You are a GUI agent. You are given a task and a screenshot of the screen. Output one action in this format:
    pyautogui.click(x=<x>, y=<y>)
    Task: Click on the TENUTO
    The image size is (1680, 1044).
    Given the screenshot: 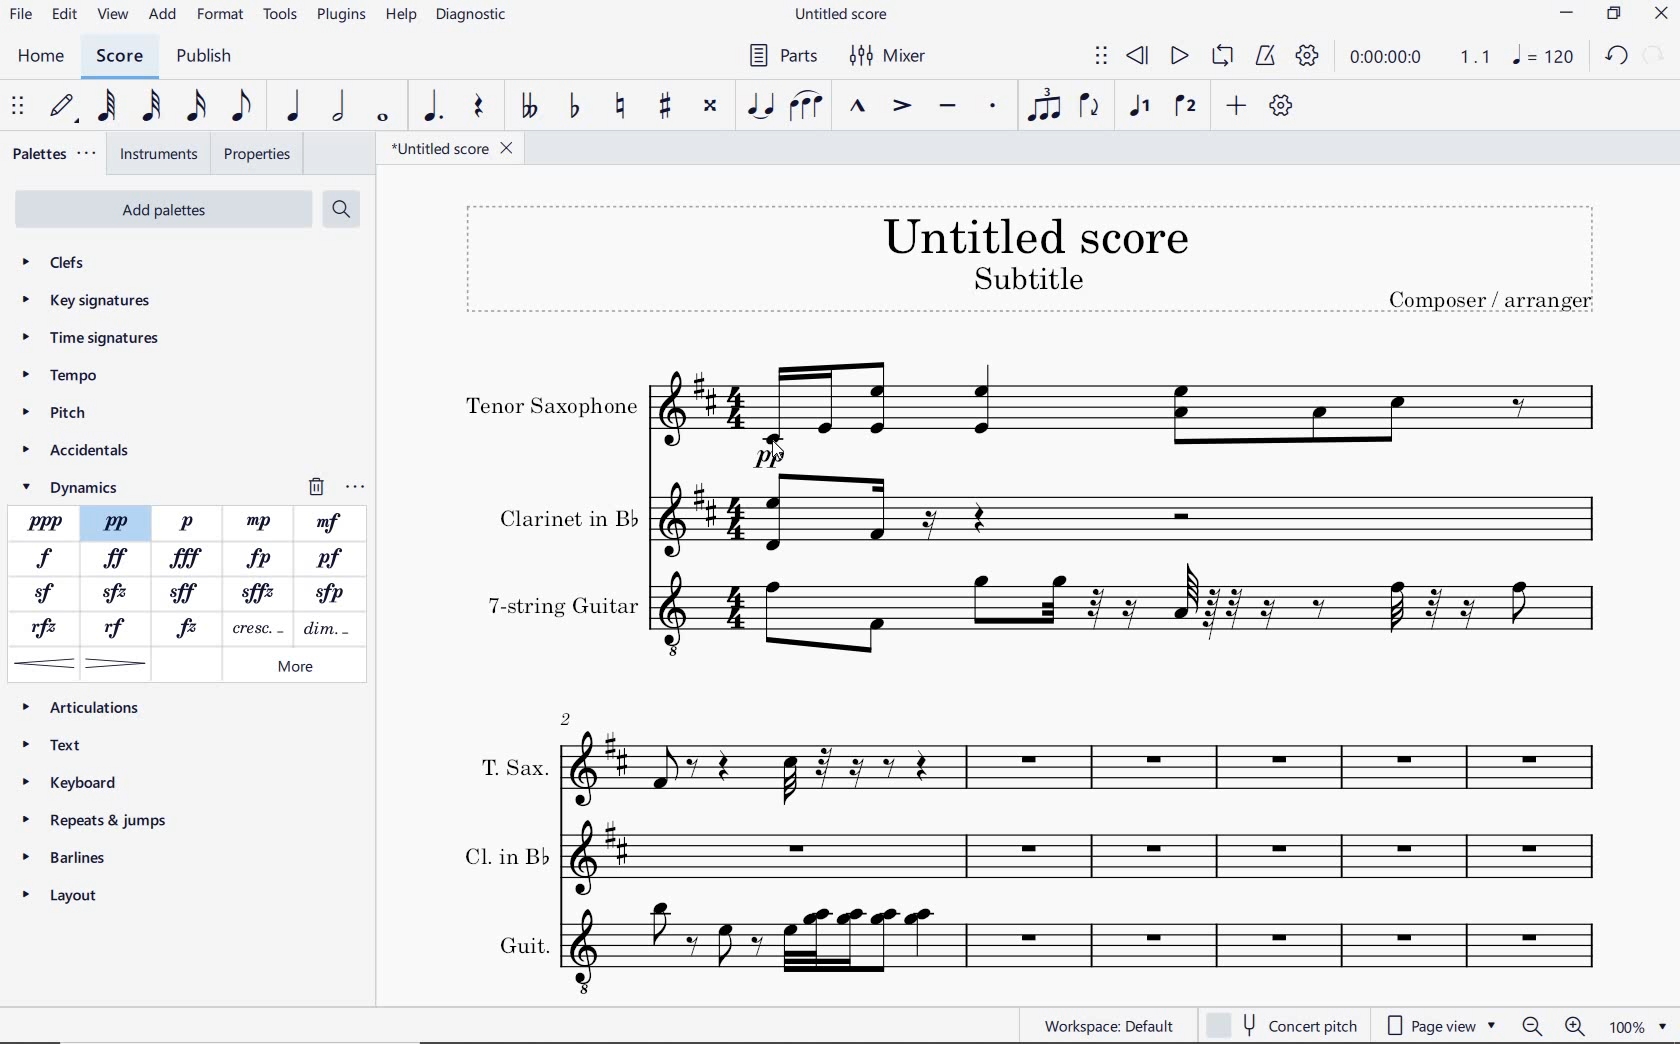 What is the action you would take?
    pyautogui.click(x=947, y=107)
    